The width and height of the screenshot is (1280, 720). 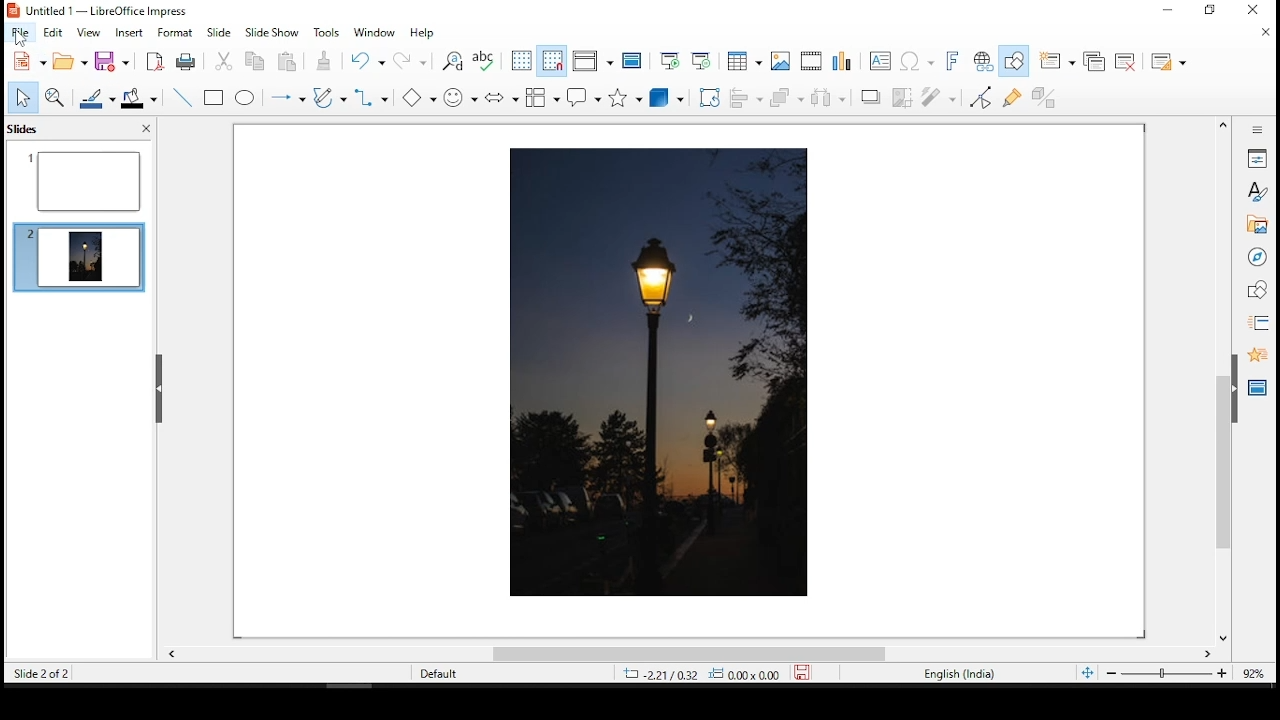 I want to click on sidebar settings, so click(x=1253, y=130).